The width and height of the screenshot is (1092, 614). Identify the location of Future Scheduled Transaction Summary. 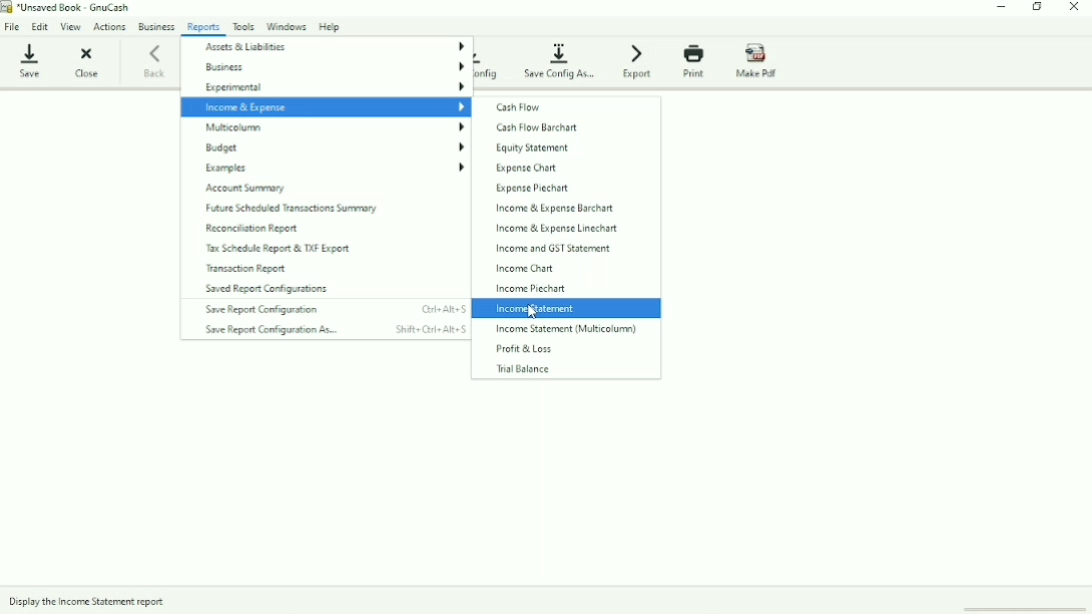
(292, 209).